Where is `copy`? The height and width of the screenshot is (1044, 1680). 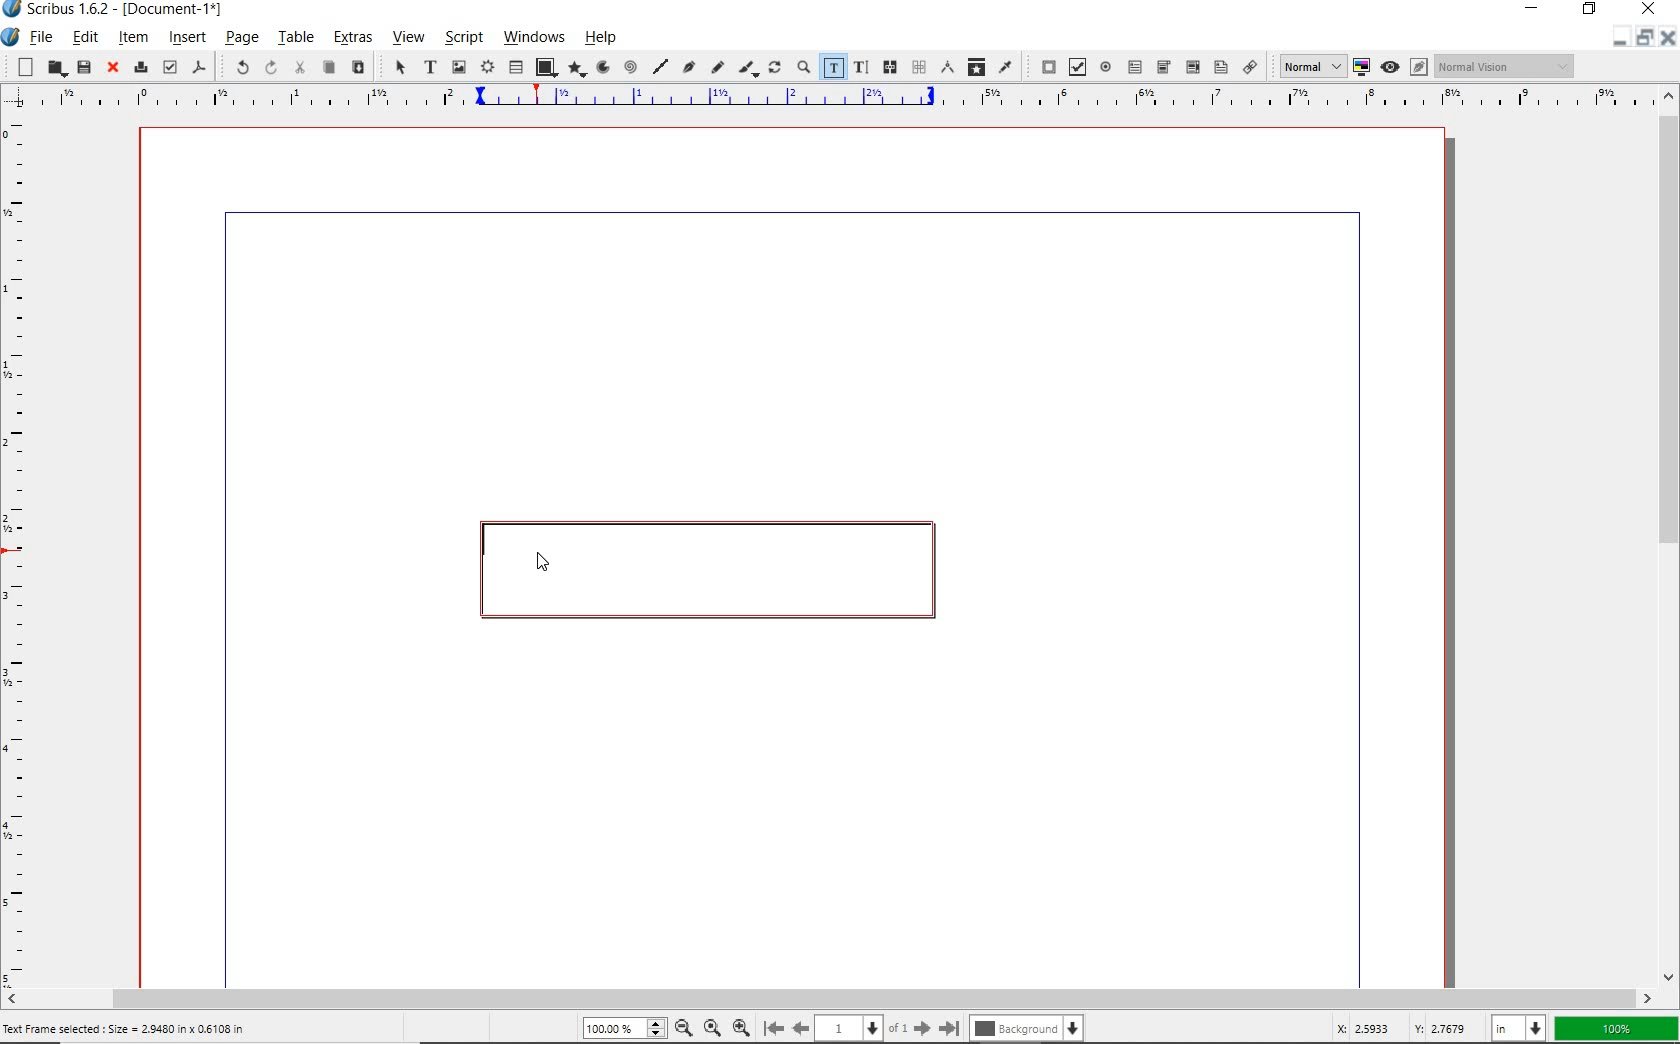 copy is located at coordinates (328, 68).